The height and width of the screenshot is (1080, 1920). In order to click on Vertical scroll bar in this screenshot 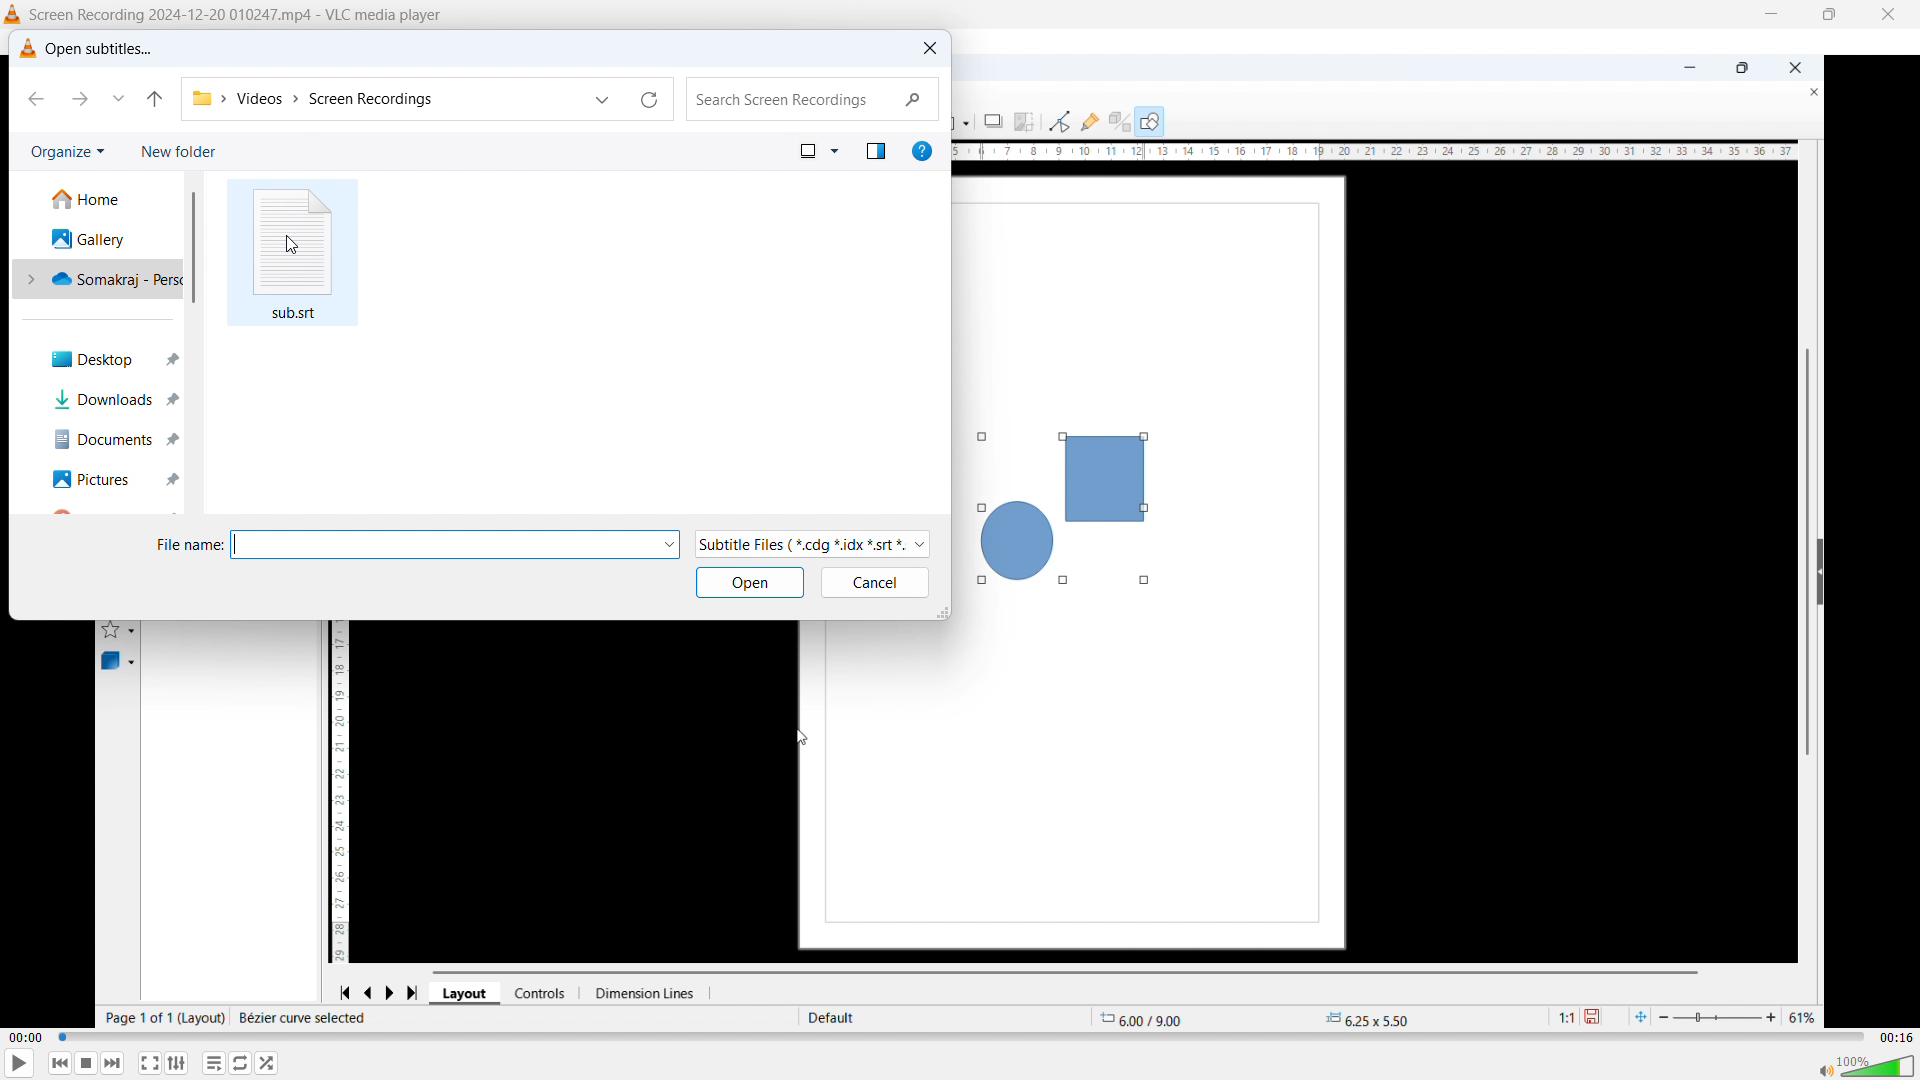, I will do `click(193, 248)`.